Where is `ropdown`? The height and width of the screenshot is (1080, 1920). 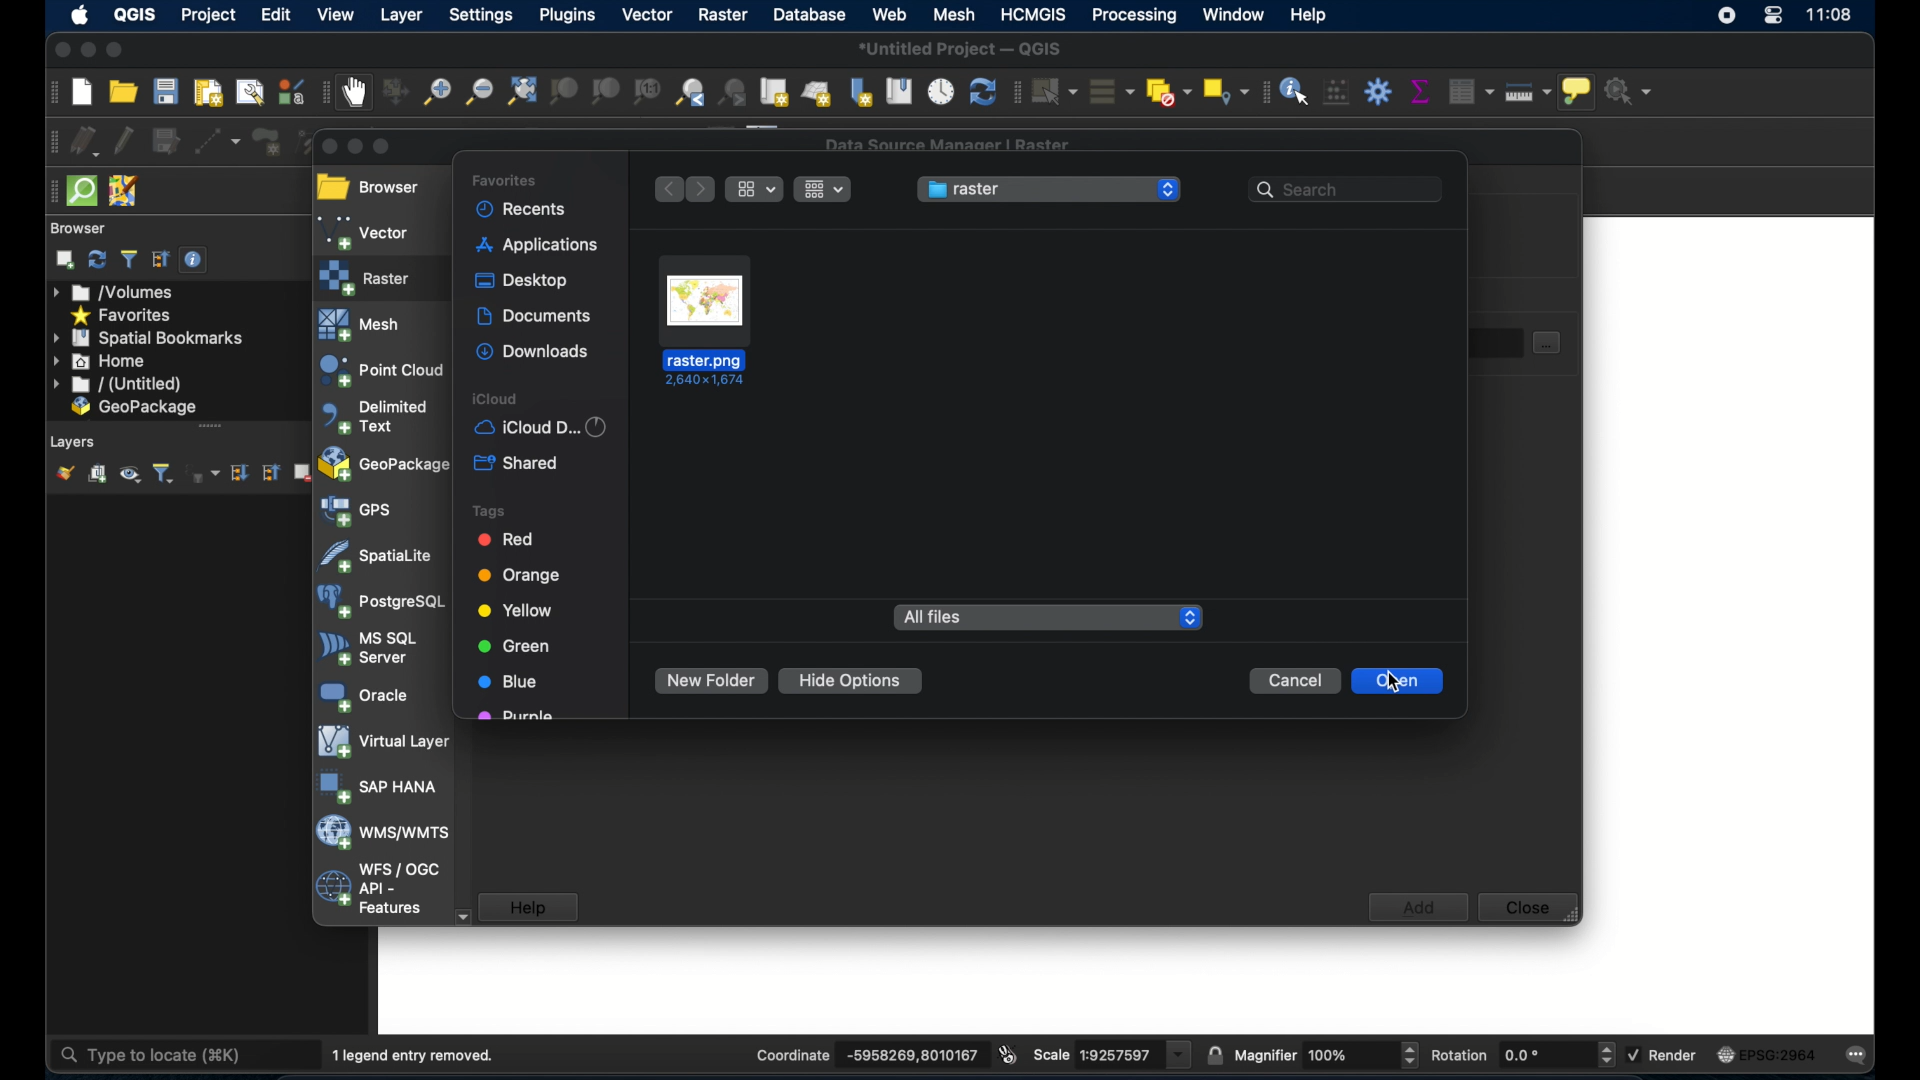 ropdown is located at coordinates (754, 189).